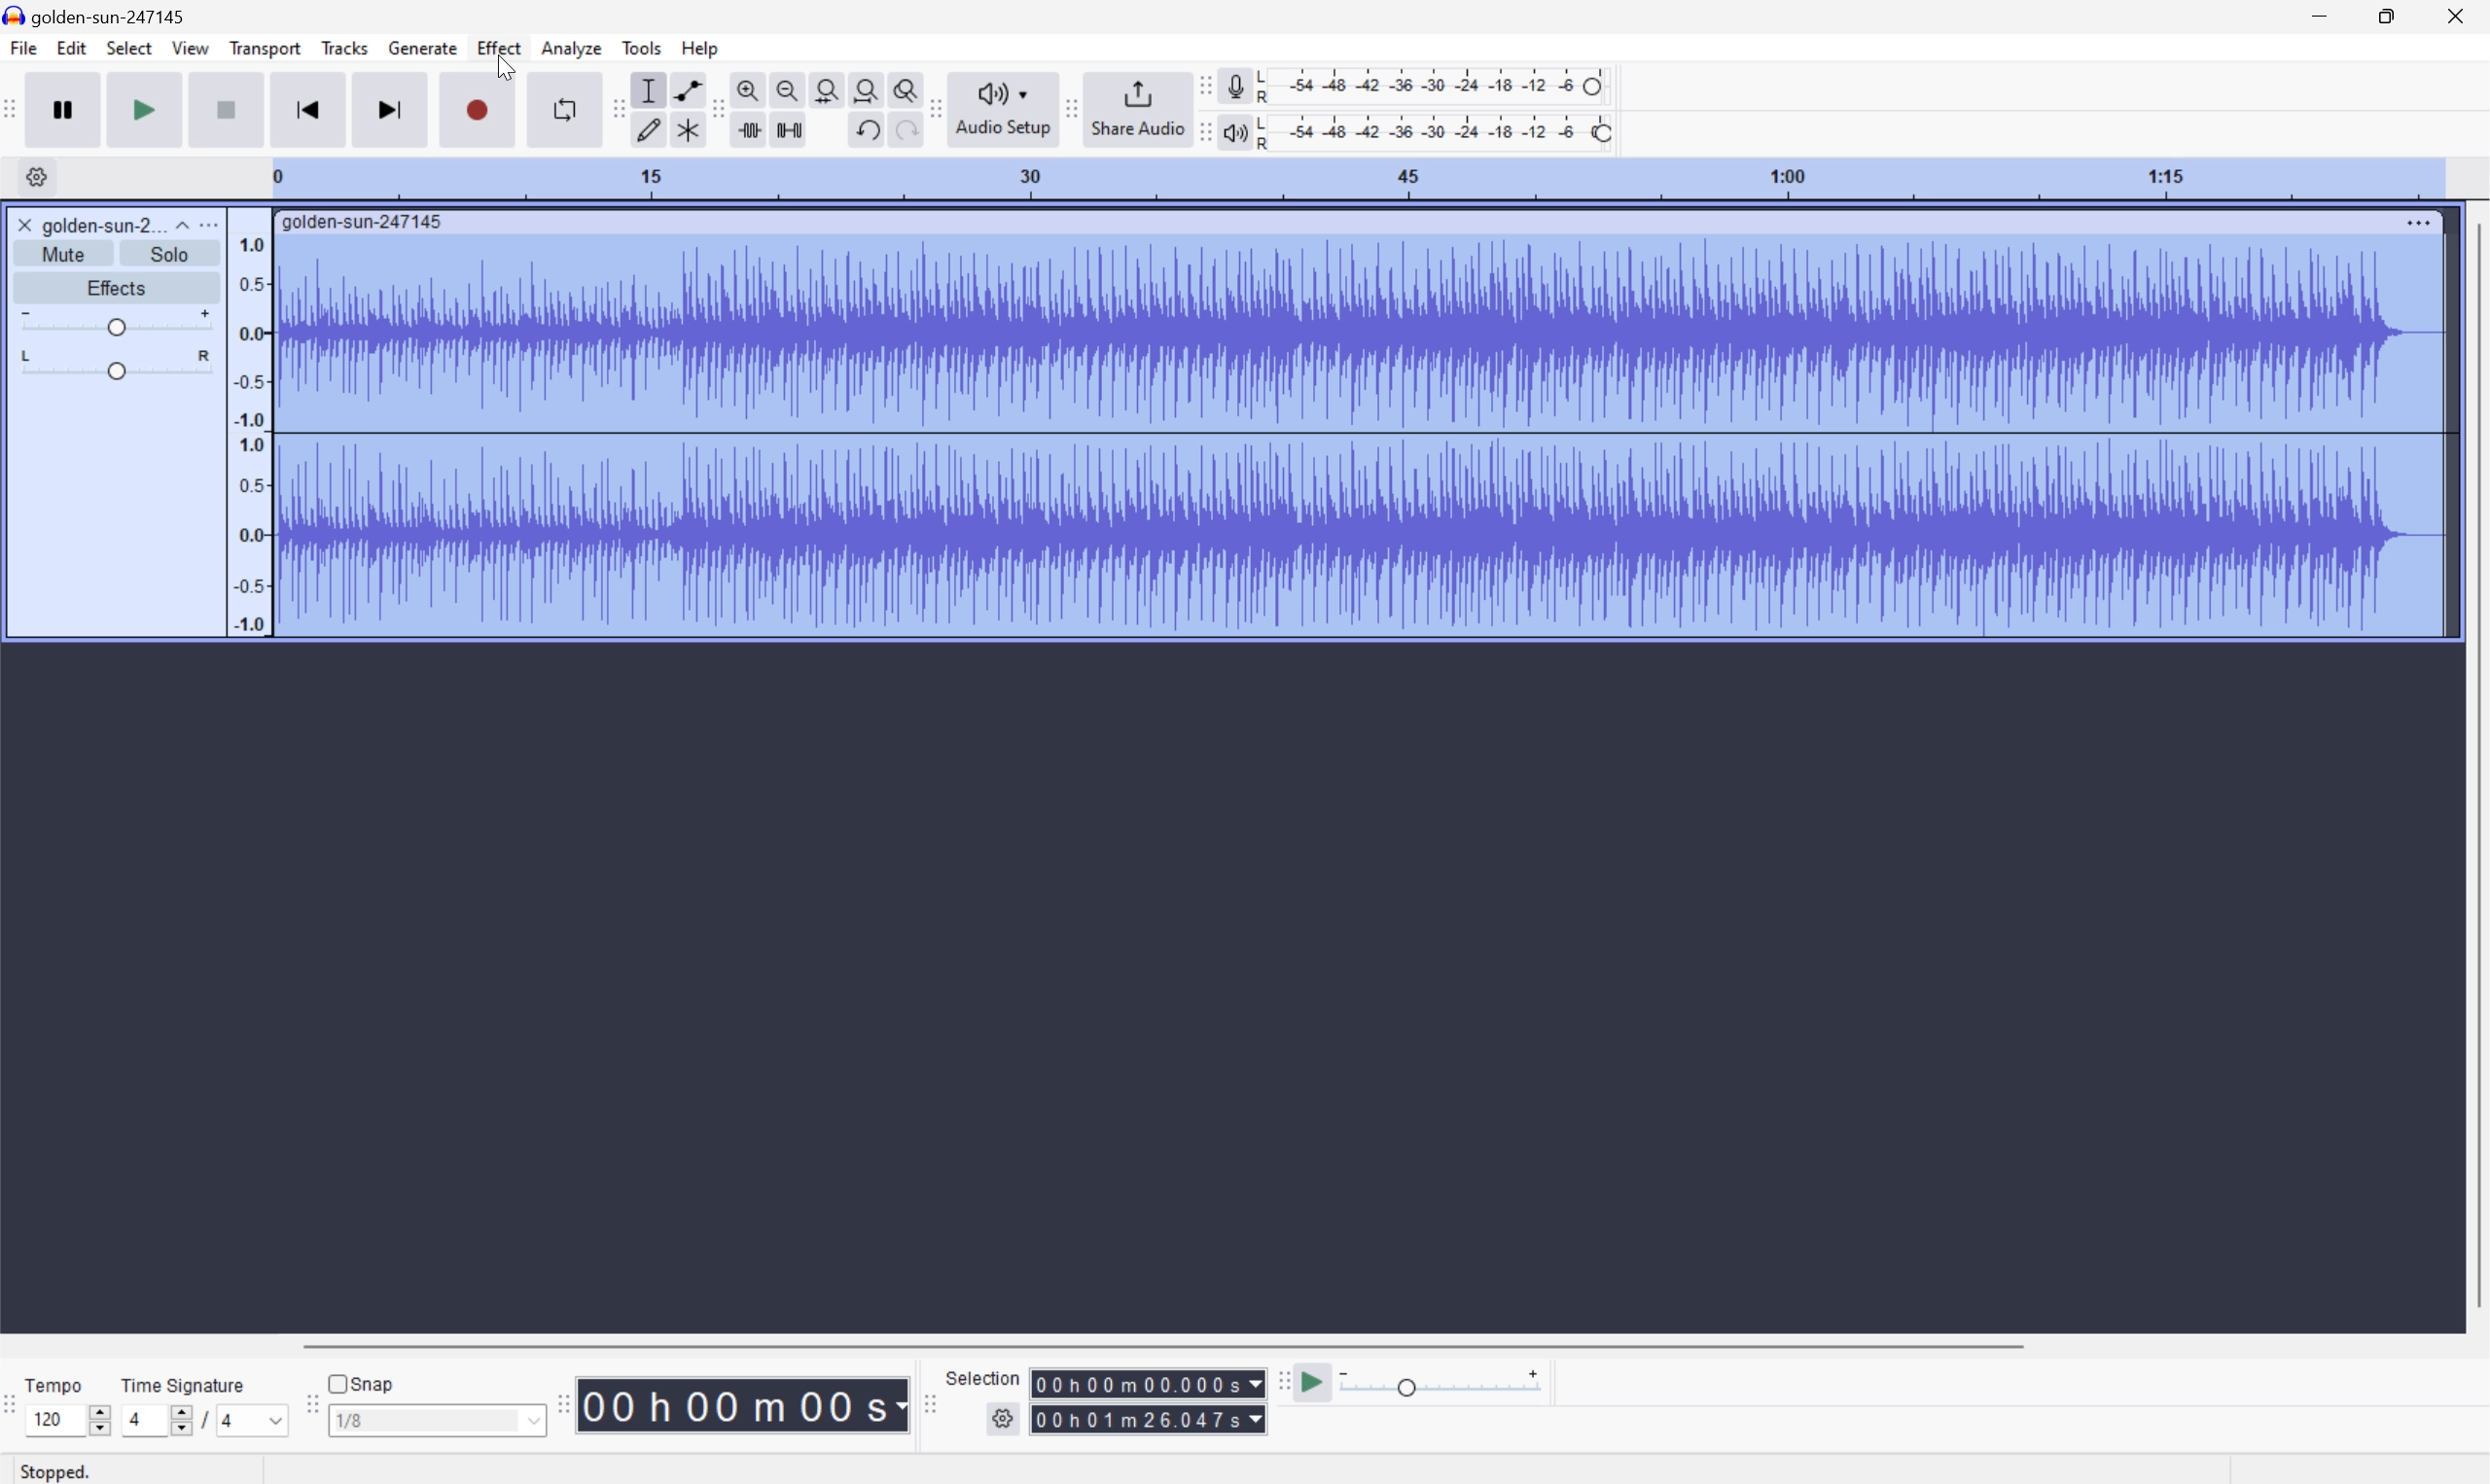 This screenshot has width=2490, height=1484. Describe the element at coordinates (249, 434) in the screenshot. I see `Frequencies` at that location.